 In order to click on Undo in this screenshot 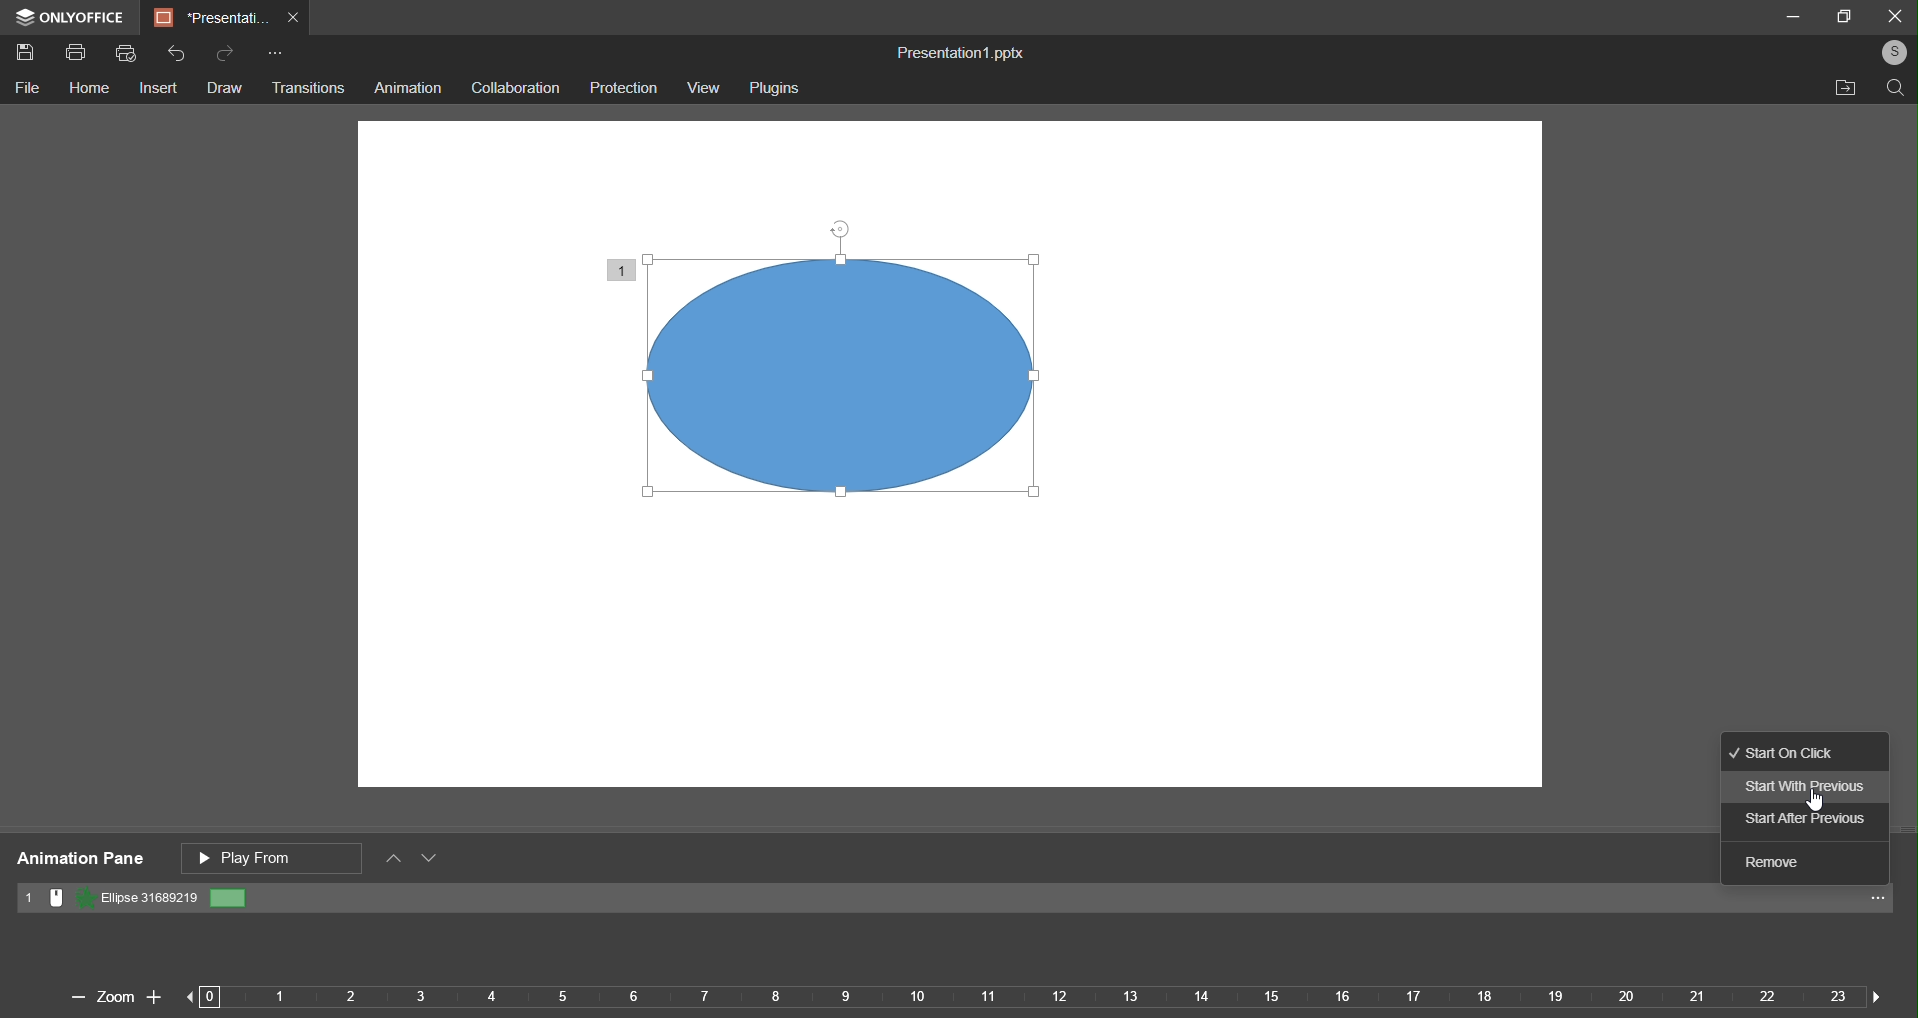, I will do `click(179, 55)`.